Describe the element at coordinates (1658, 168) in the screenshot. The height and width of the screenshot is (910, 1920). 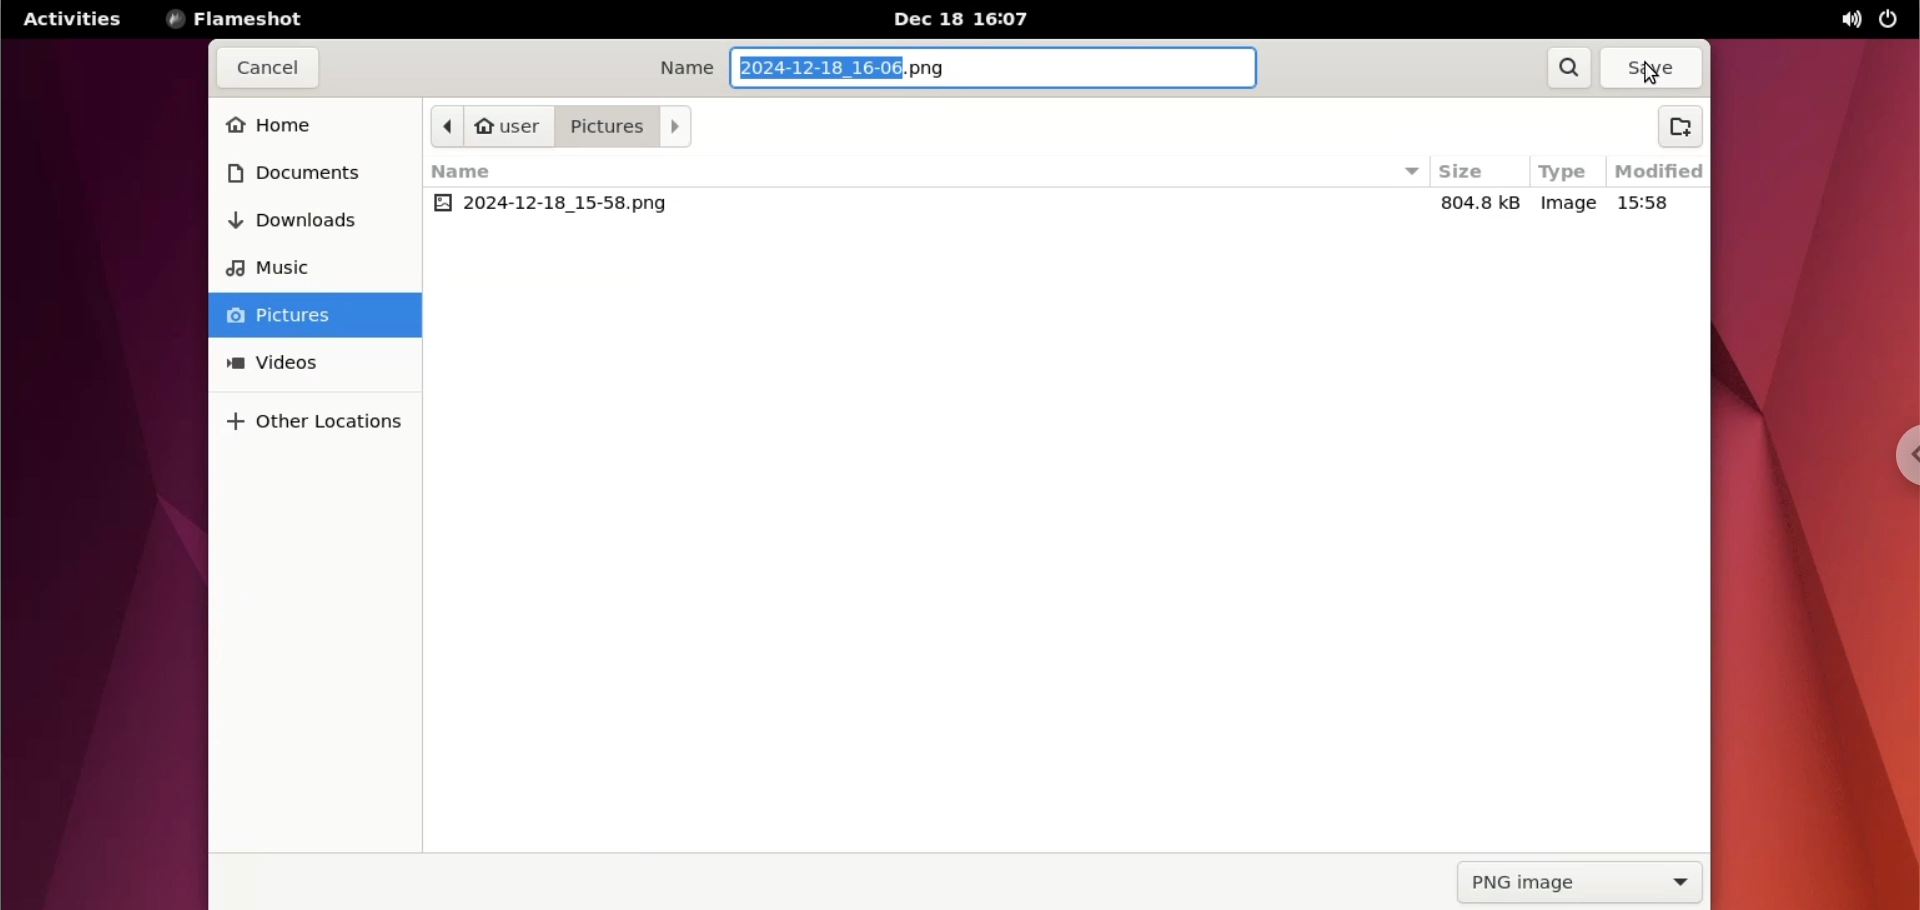
I see `modified date label` at that location.